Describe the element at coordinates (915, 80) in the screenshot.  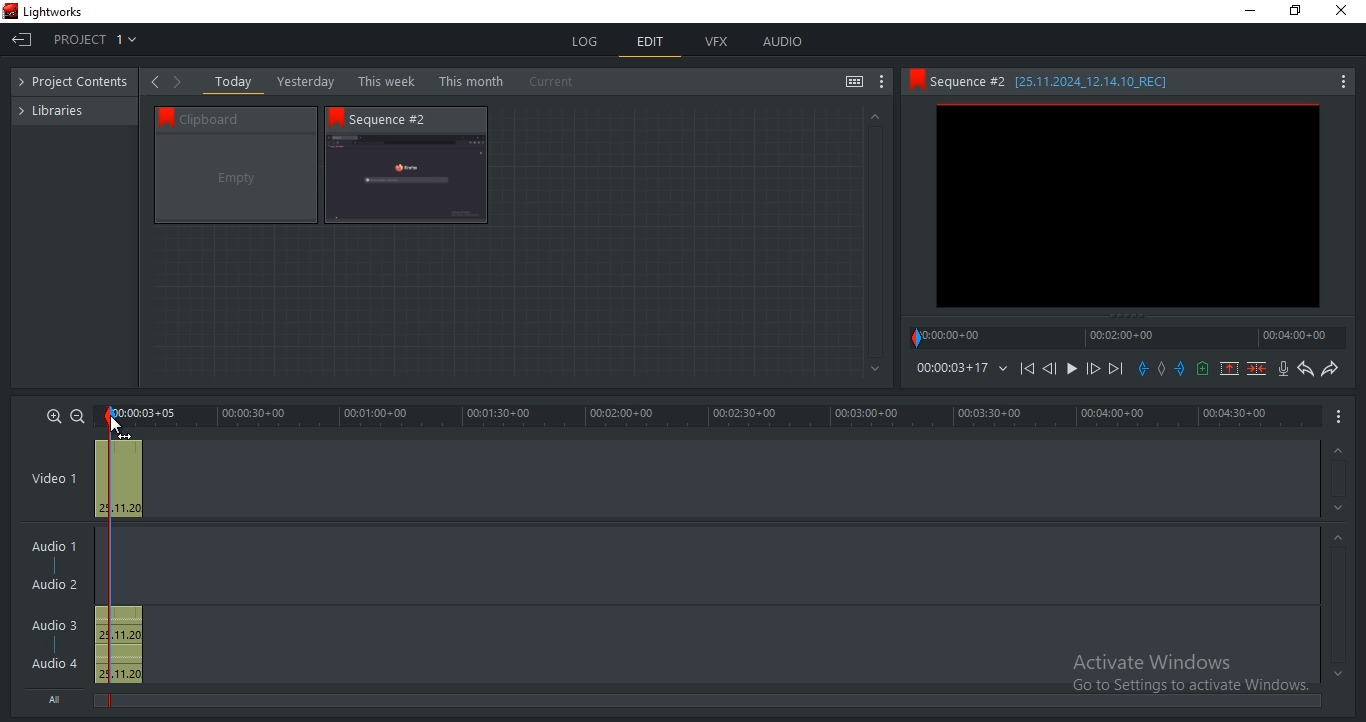
I see `Bookmark icon` at that location.